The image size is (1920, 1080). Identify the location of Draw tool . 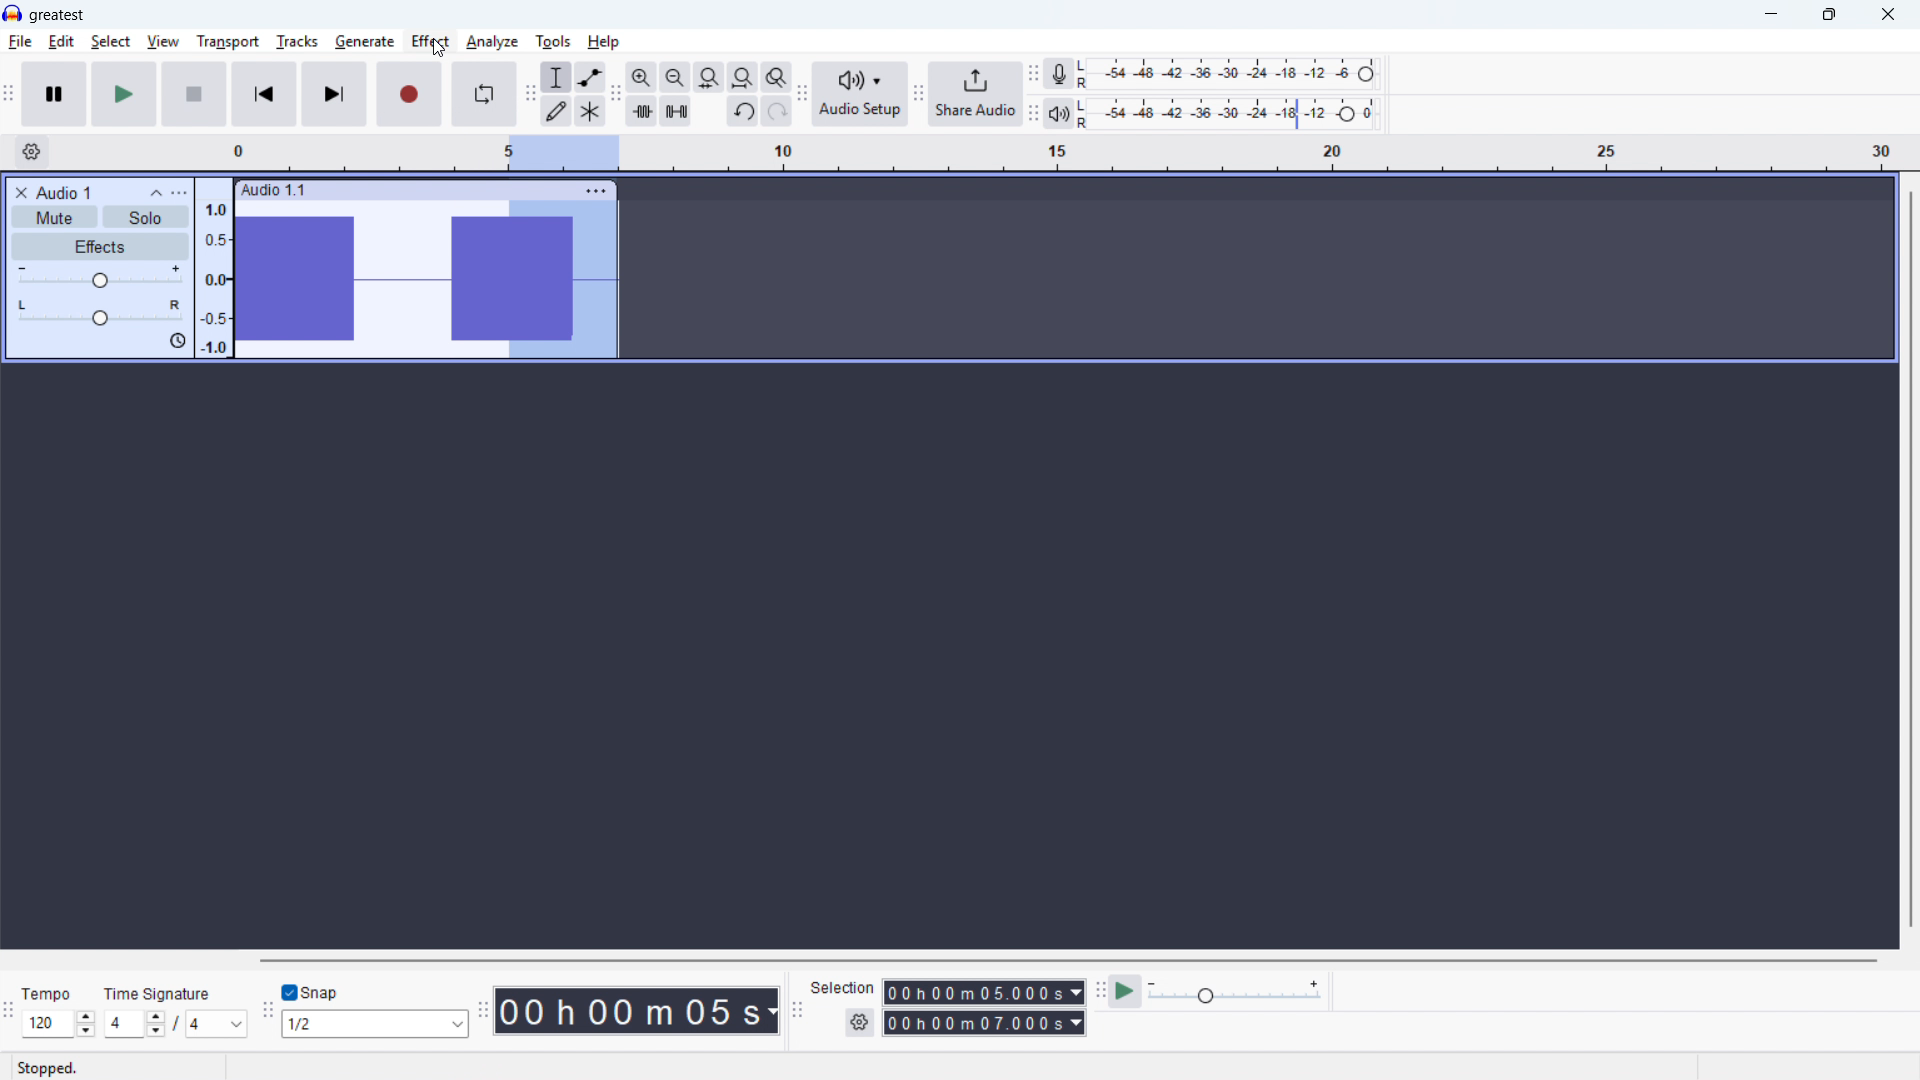
(556, 111).